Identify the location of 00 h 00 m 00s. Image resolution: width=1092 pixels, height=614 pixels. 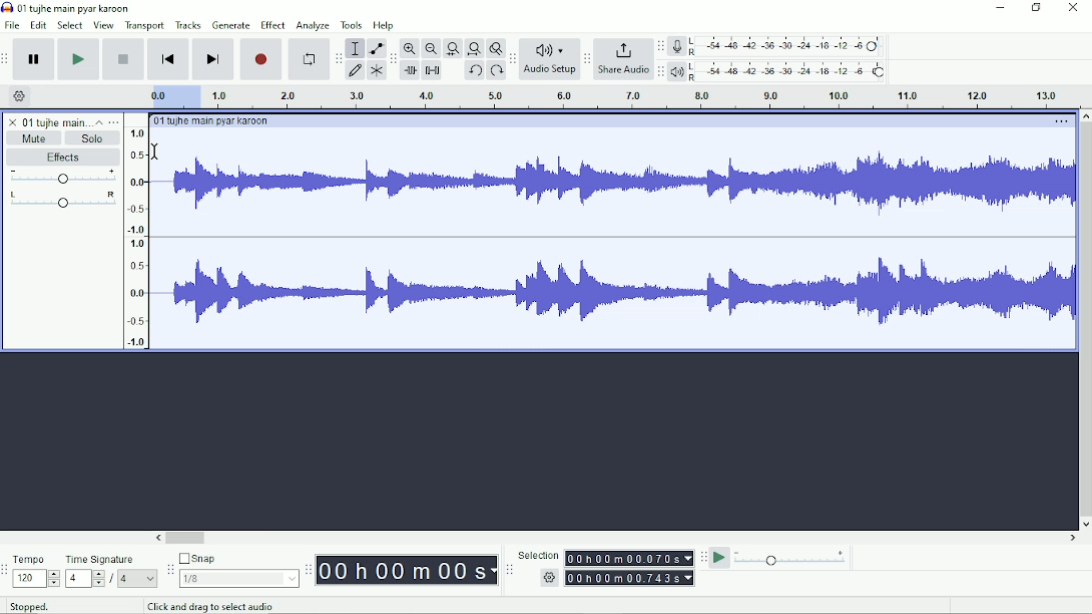
(407, 570).